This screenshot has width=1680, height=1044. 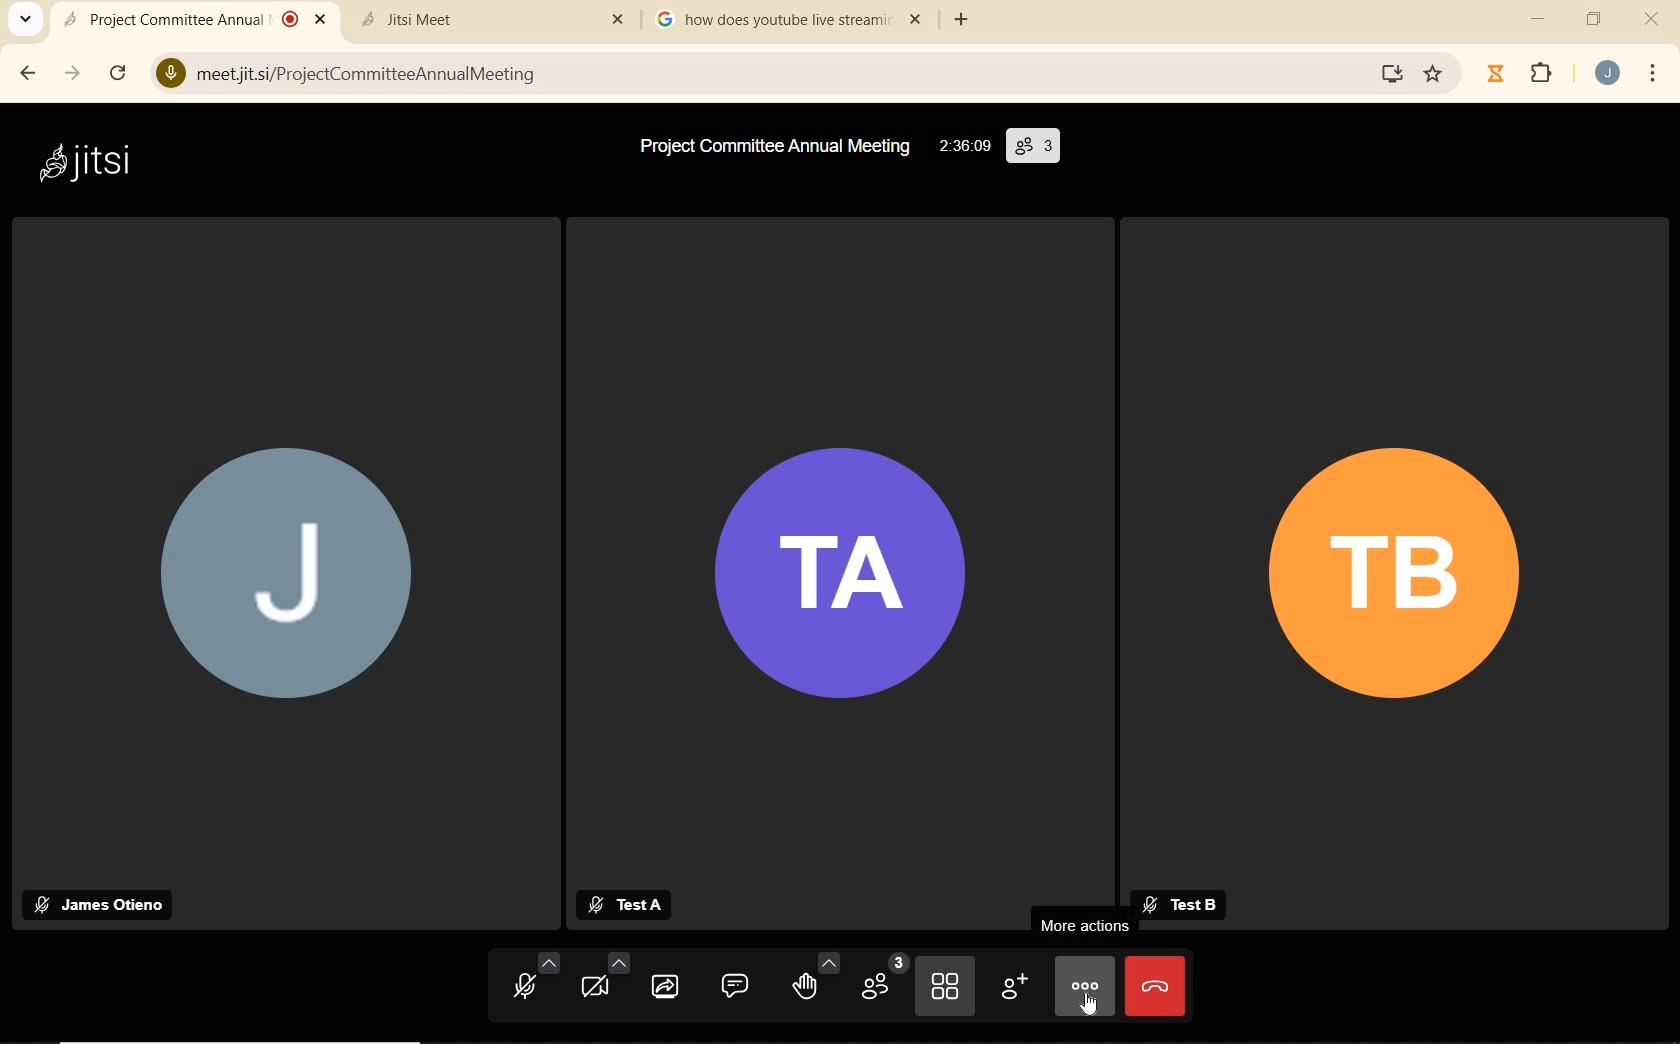 I want to click on CLOSE, so click(x=1645, y=18).